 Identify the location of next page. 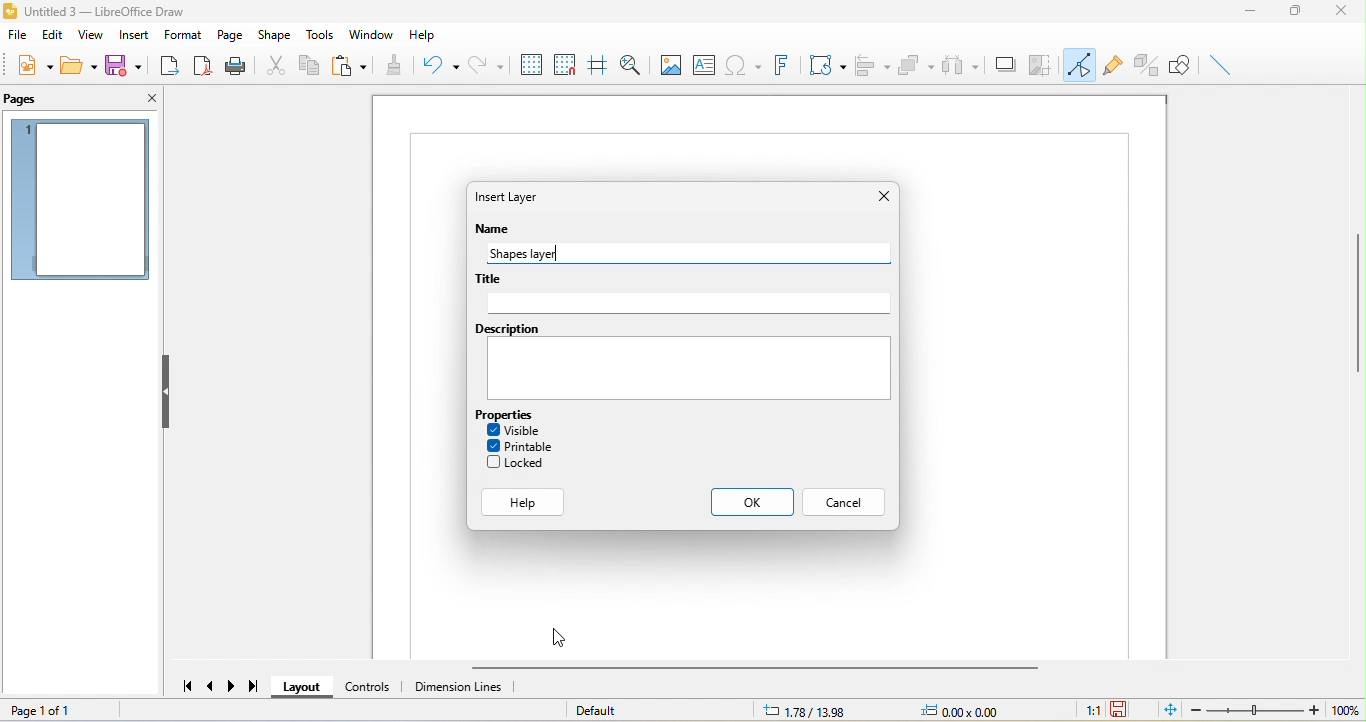
(233, 685).